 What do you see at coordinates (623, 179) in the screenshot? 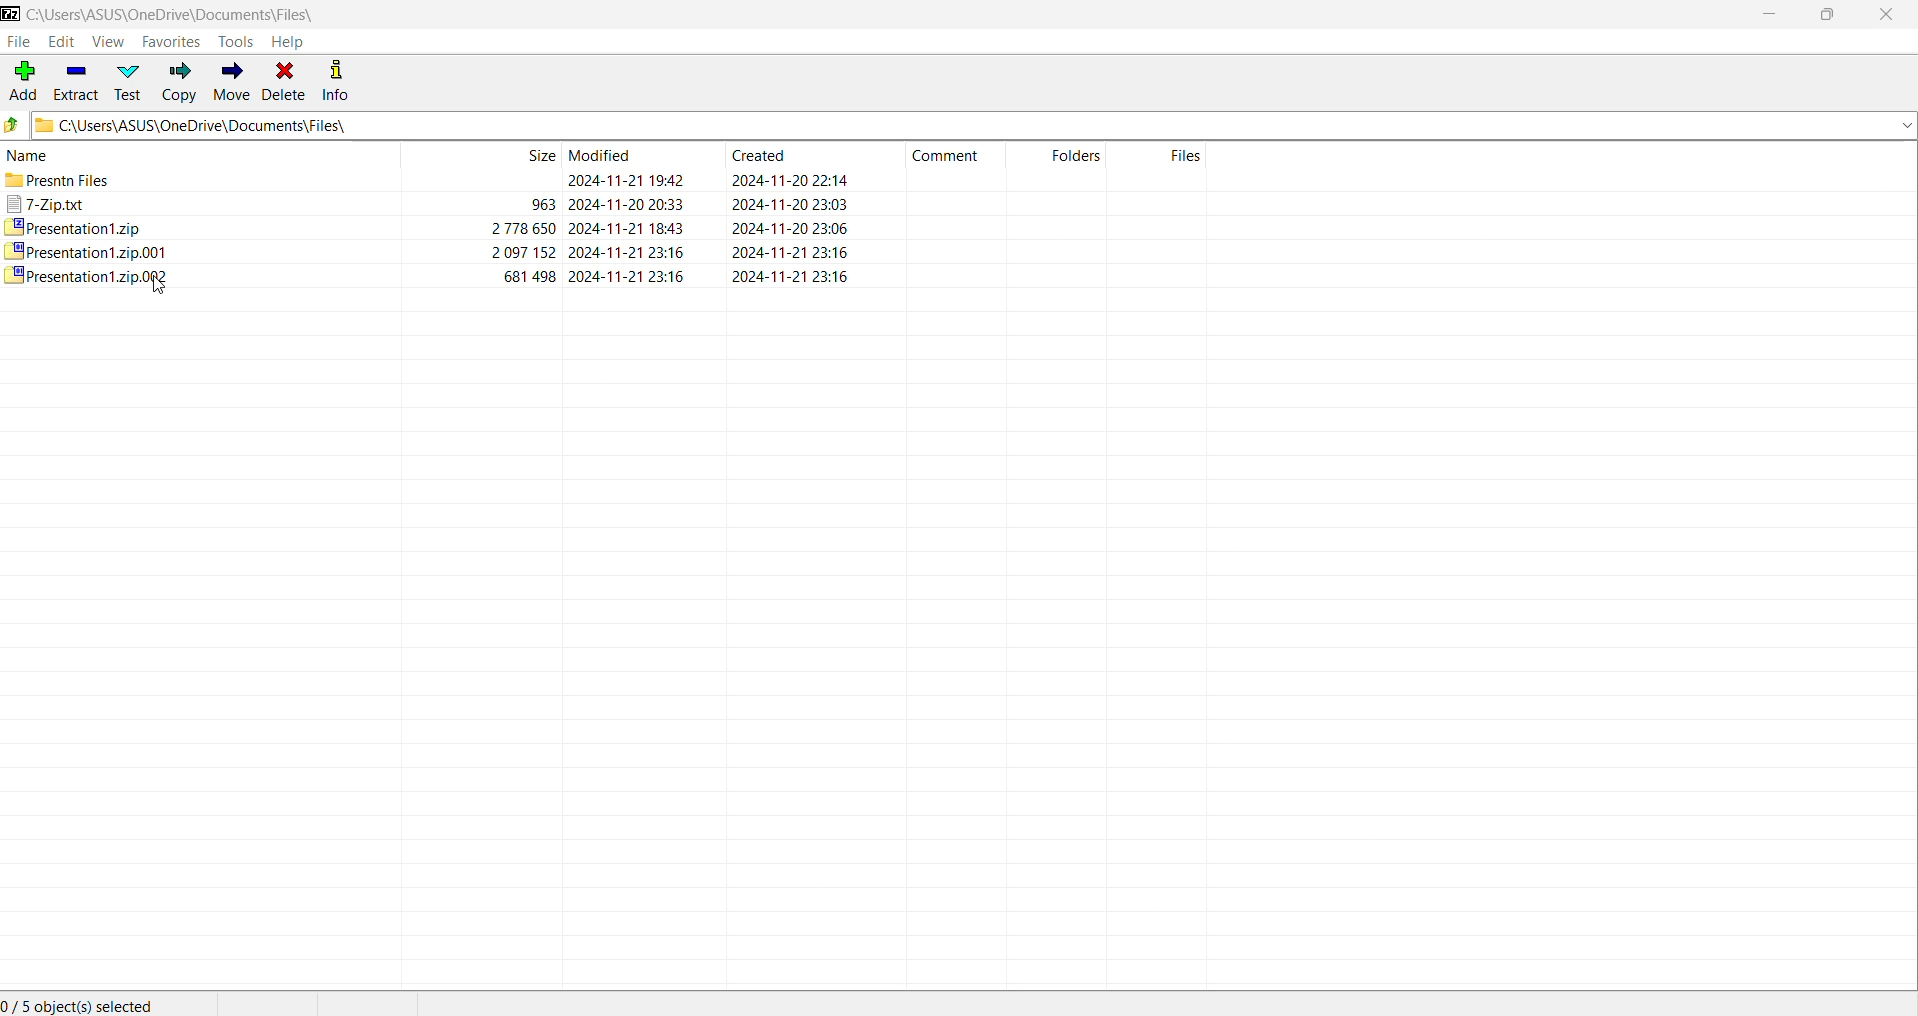
I see `2024-11-21 1942` at bounding box center [623, 179].